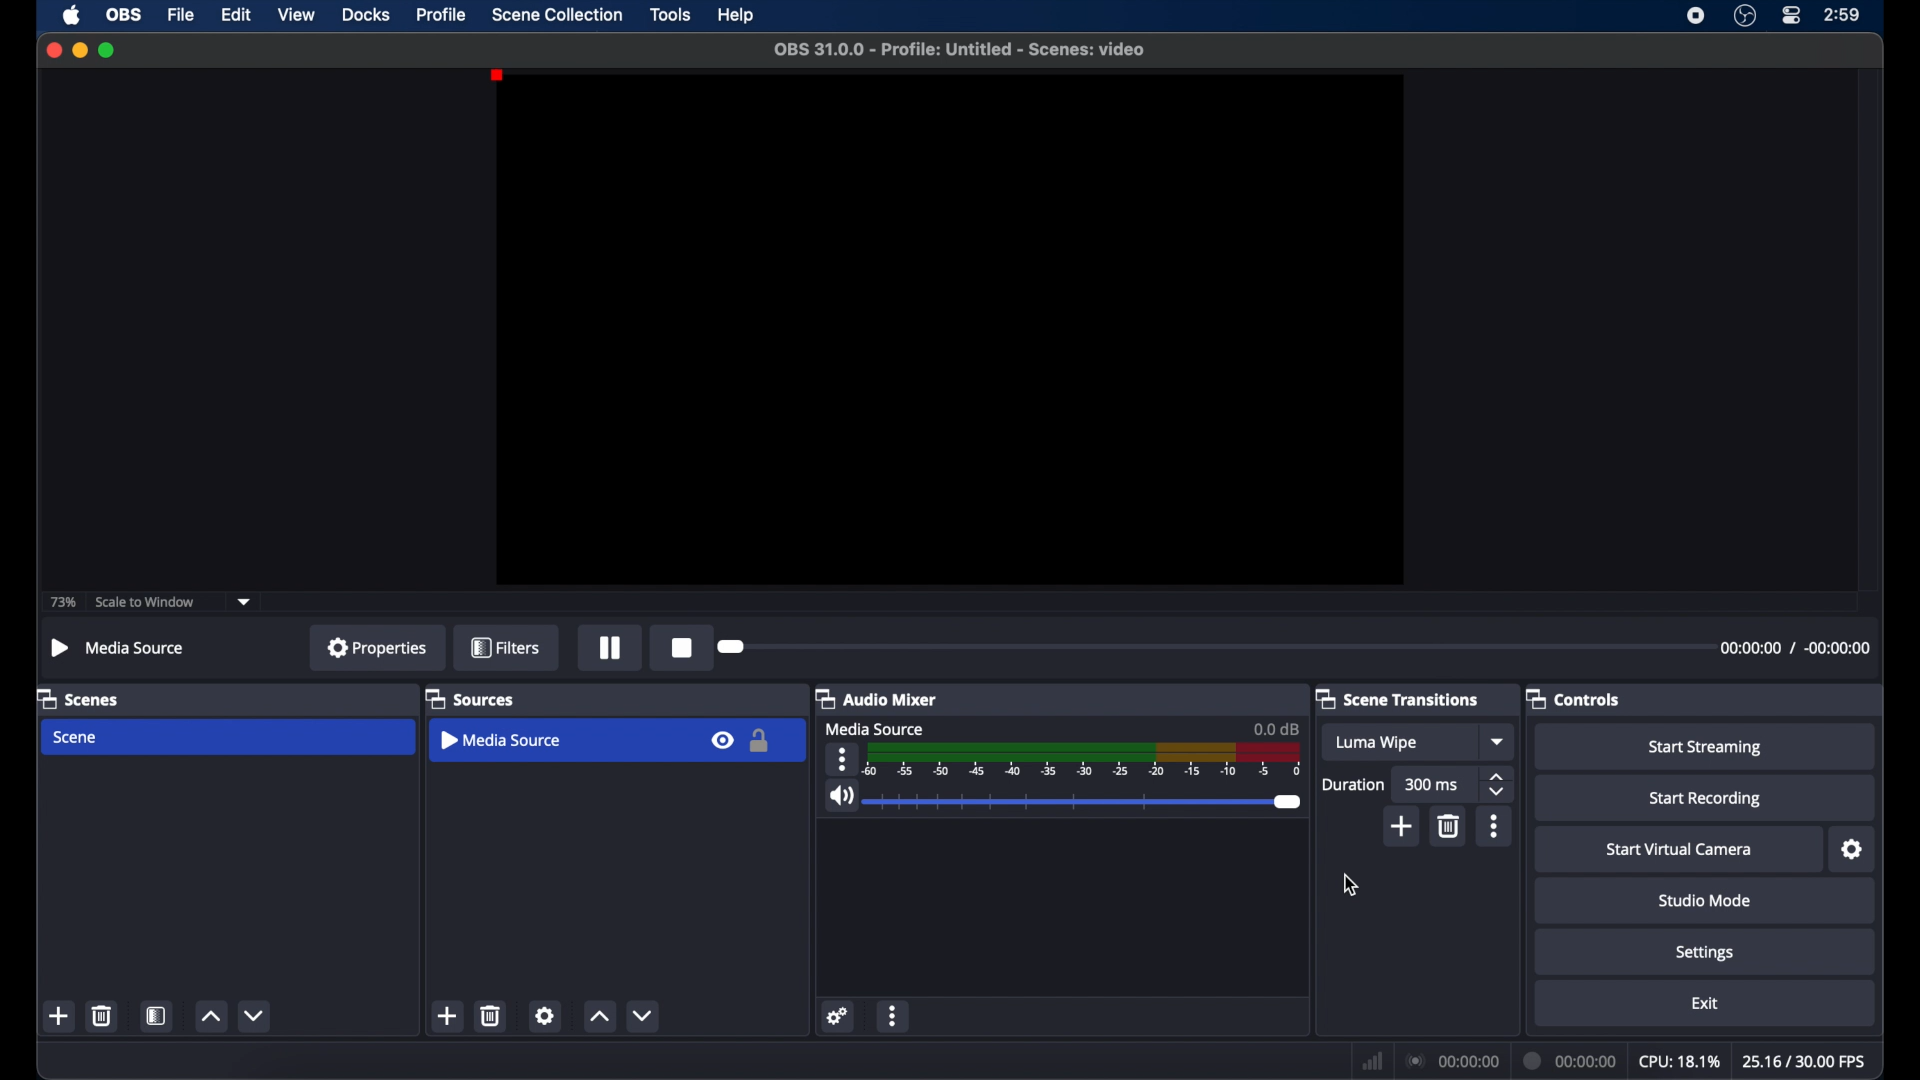 The width and height of the screenshot is (1920, 1080). What do you see at coordinates (1351, 886) in the screenshot?
I see `cursor` at bounding box center [1351, 886].